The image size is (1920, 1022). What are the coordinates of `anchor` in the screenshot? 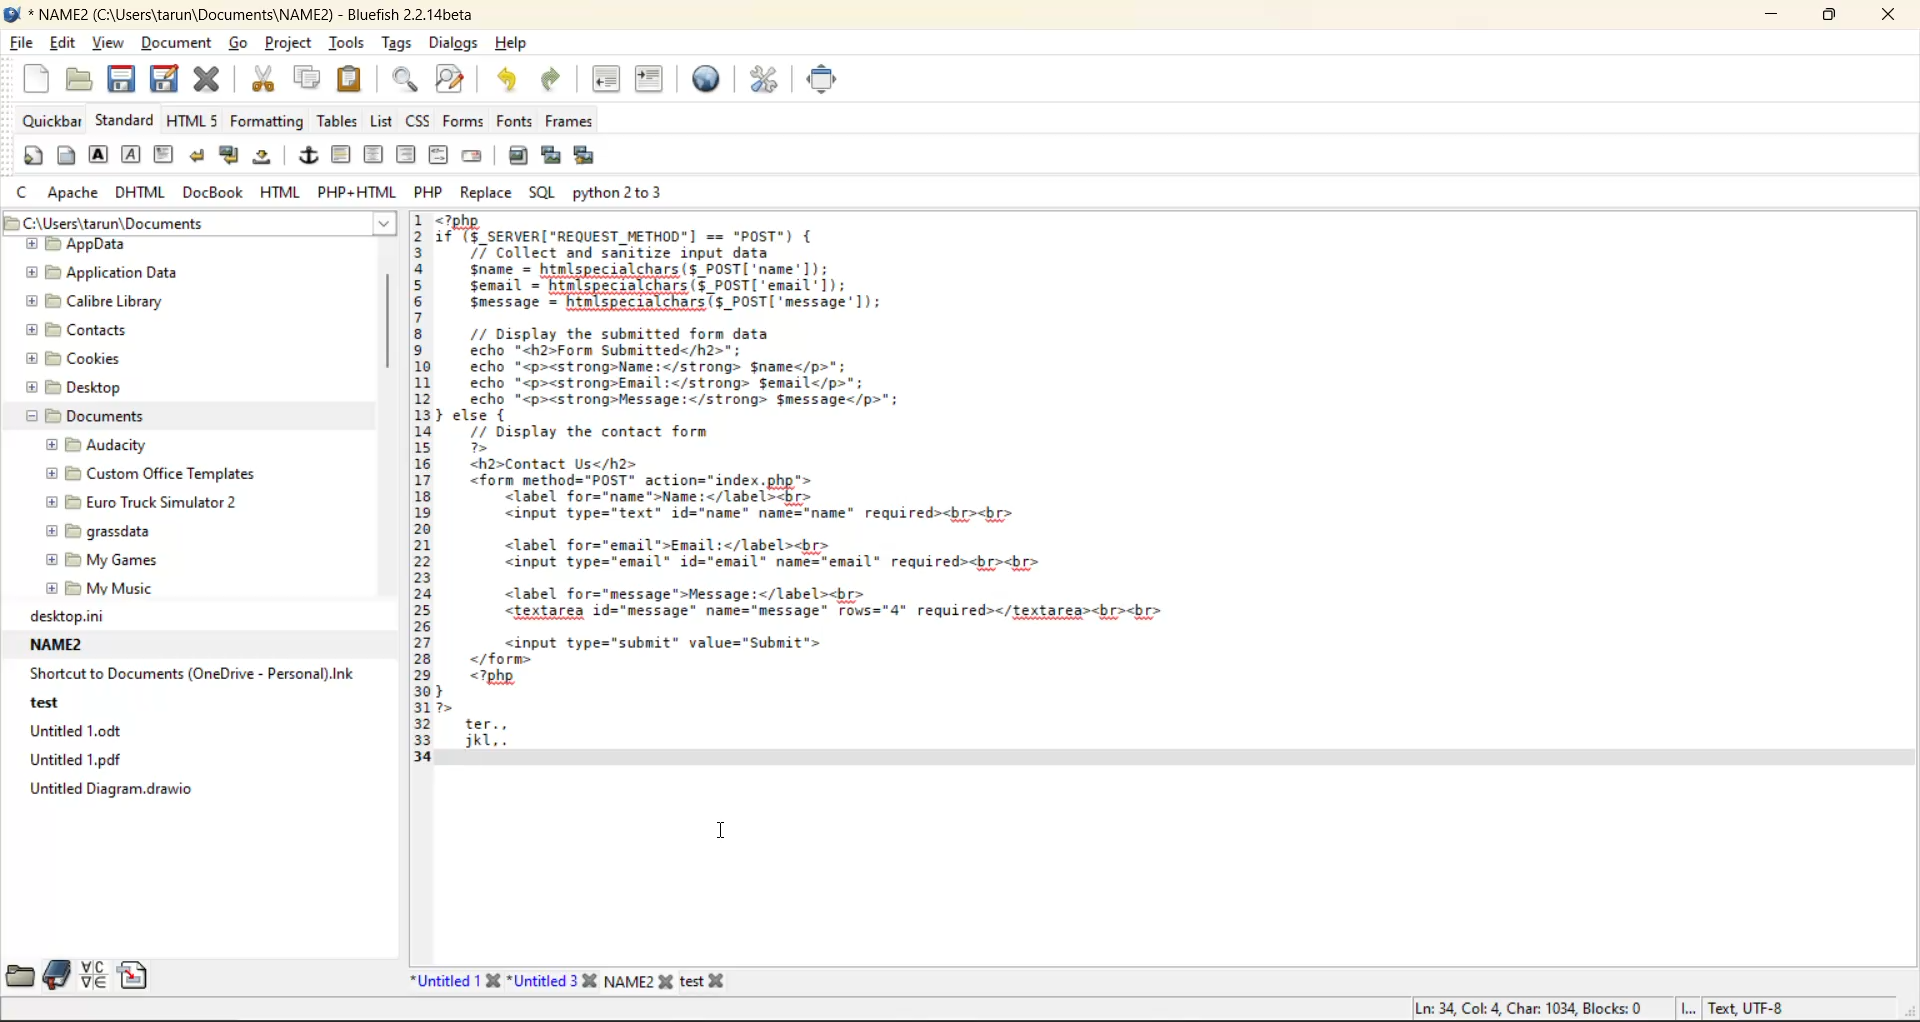 It's located at (311, 158).